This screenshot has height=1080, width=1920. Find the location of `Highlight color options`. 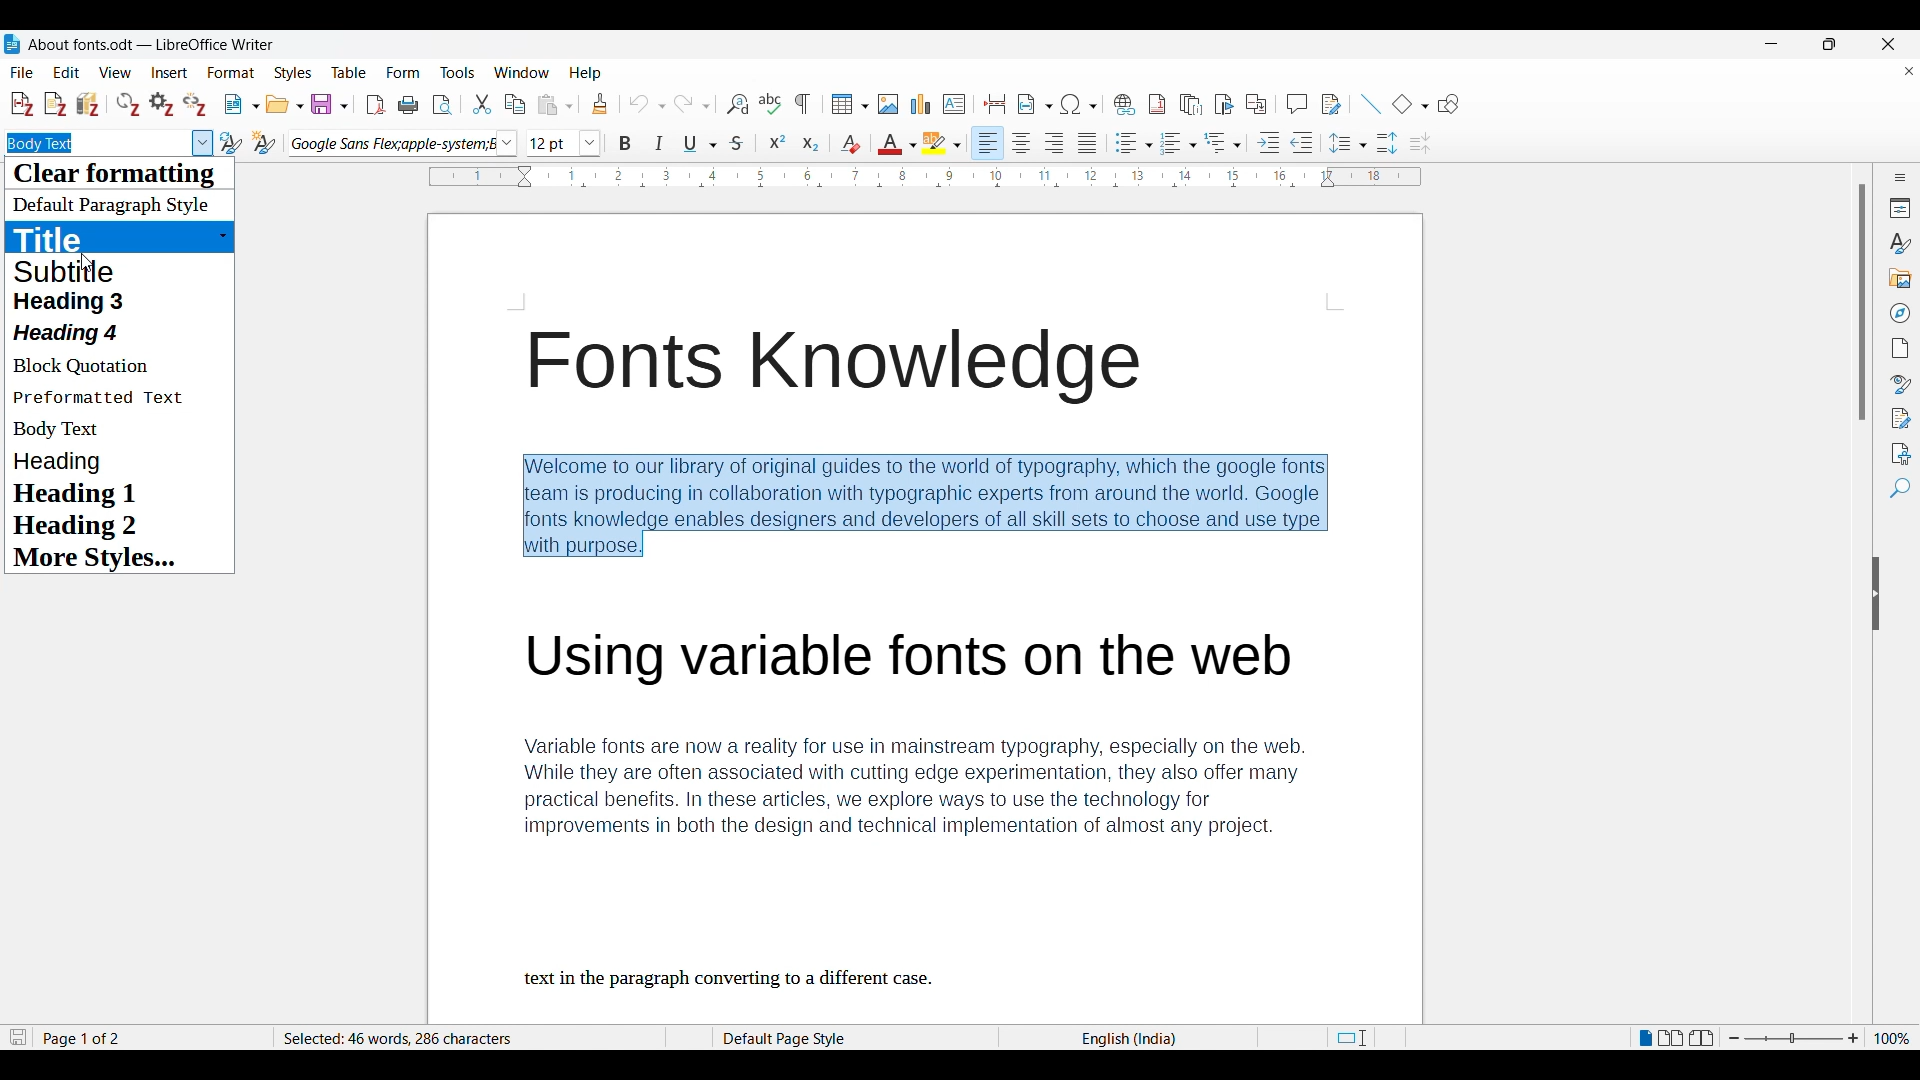

Highlight color options is located at coordinates (942, 143).